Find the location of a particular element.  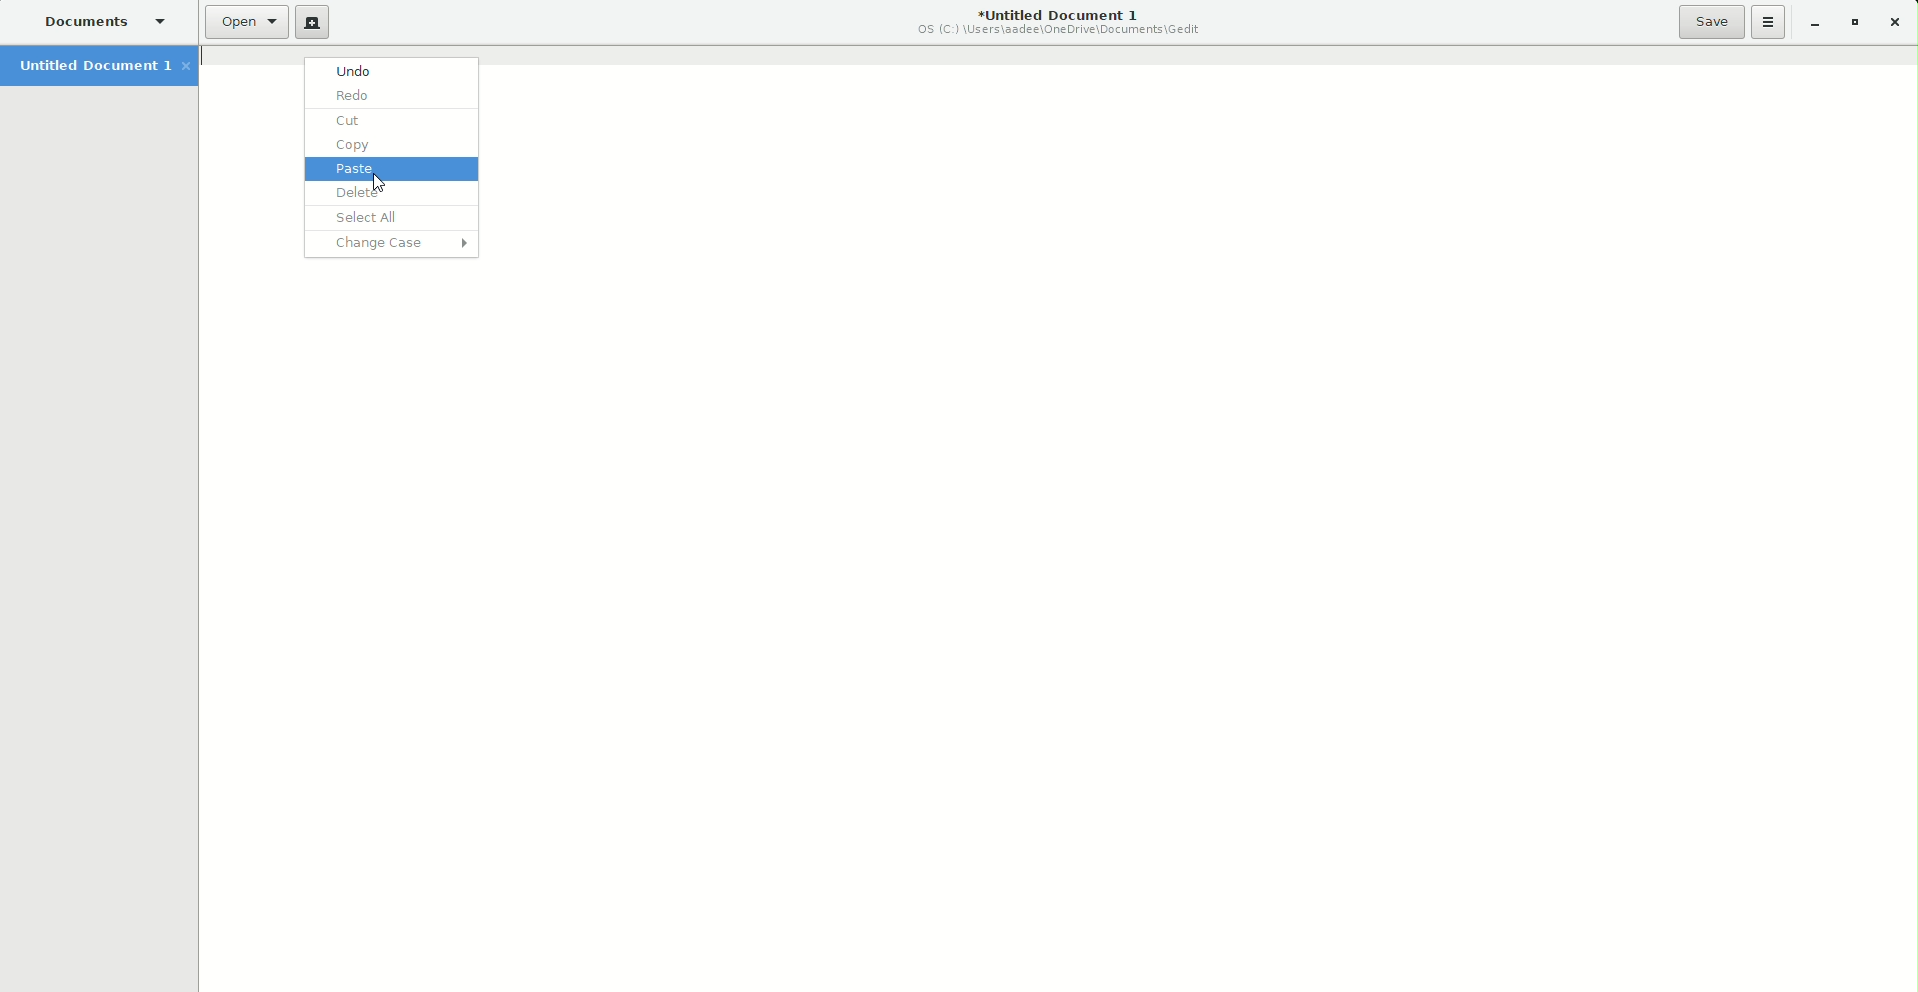

cursor is located at coordinates (373, 182).